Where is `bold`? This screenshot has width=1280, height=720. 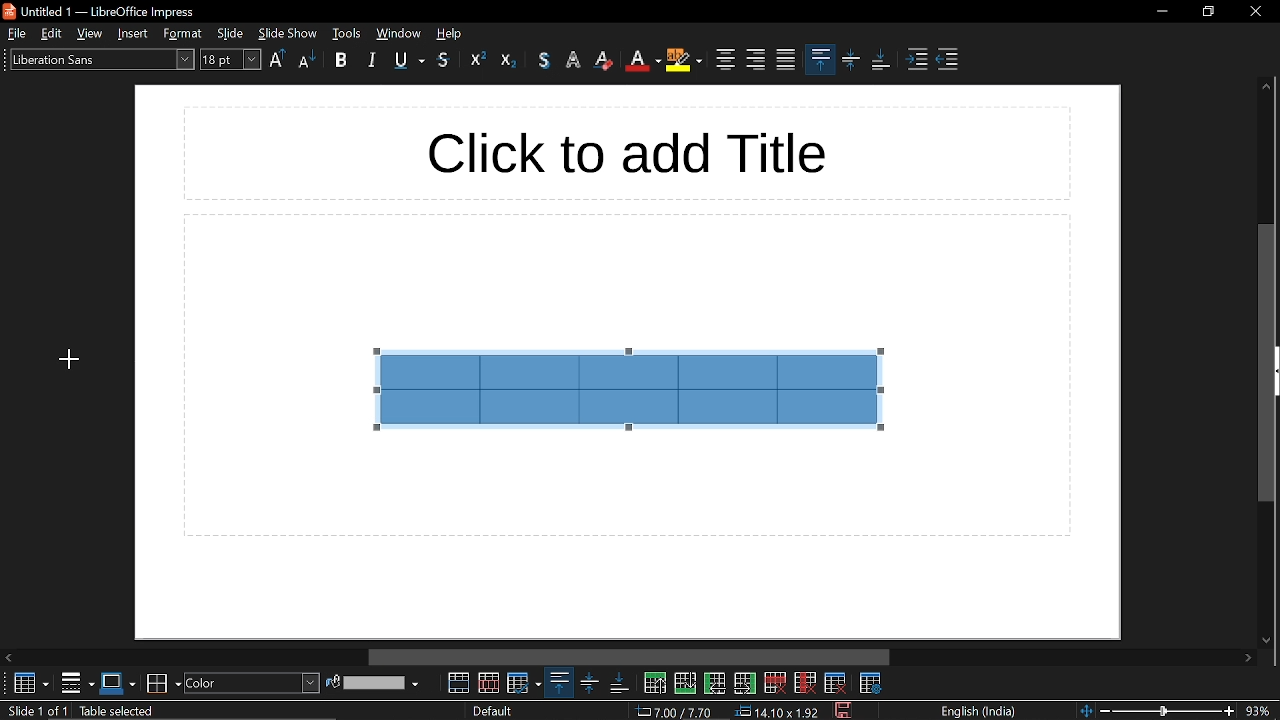 bold is located at coordinates (341, 59).